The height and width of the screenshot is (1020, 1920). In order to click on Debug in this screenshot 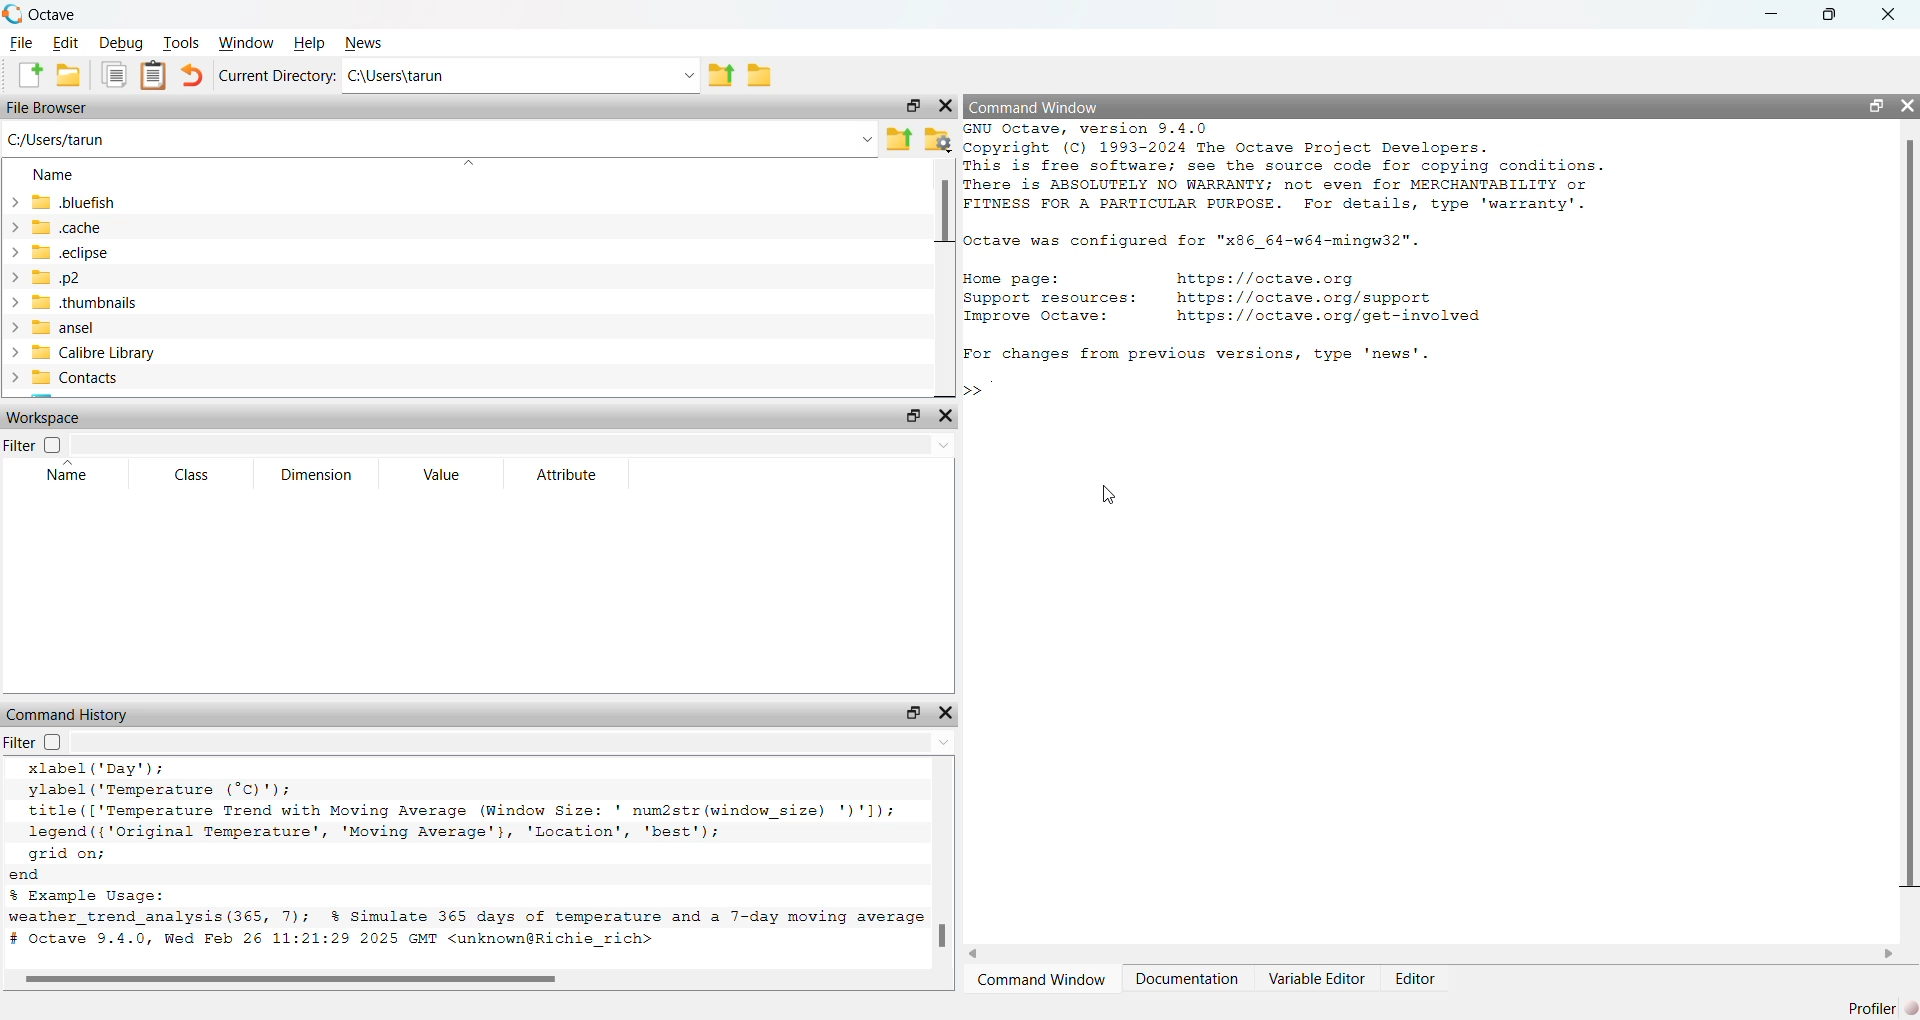, I will do `click(122, 41)`.